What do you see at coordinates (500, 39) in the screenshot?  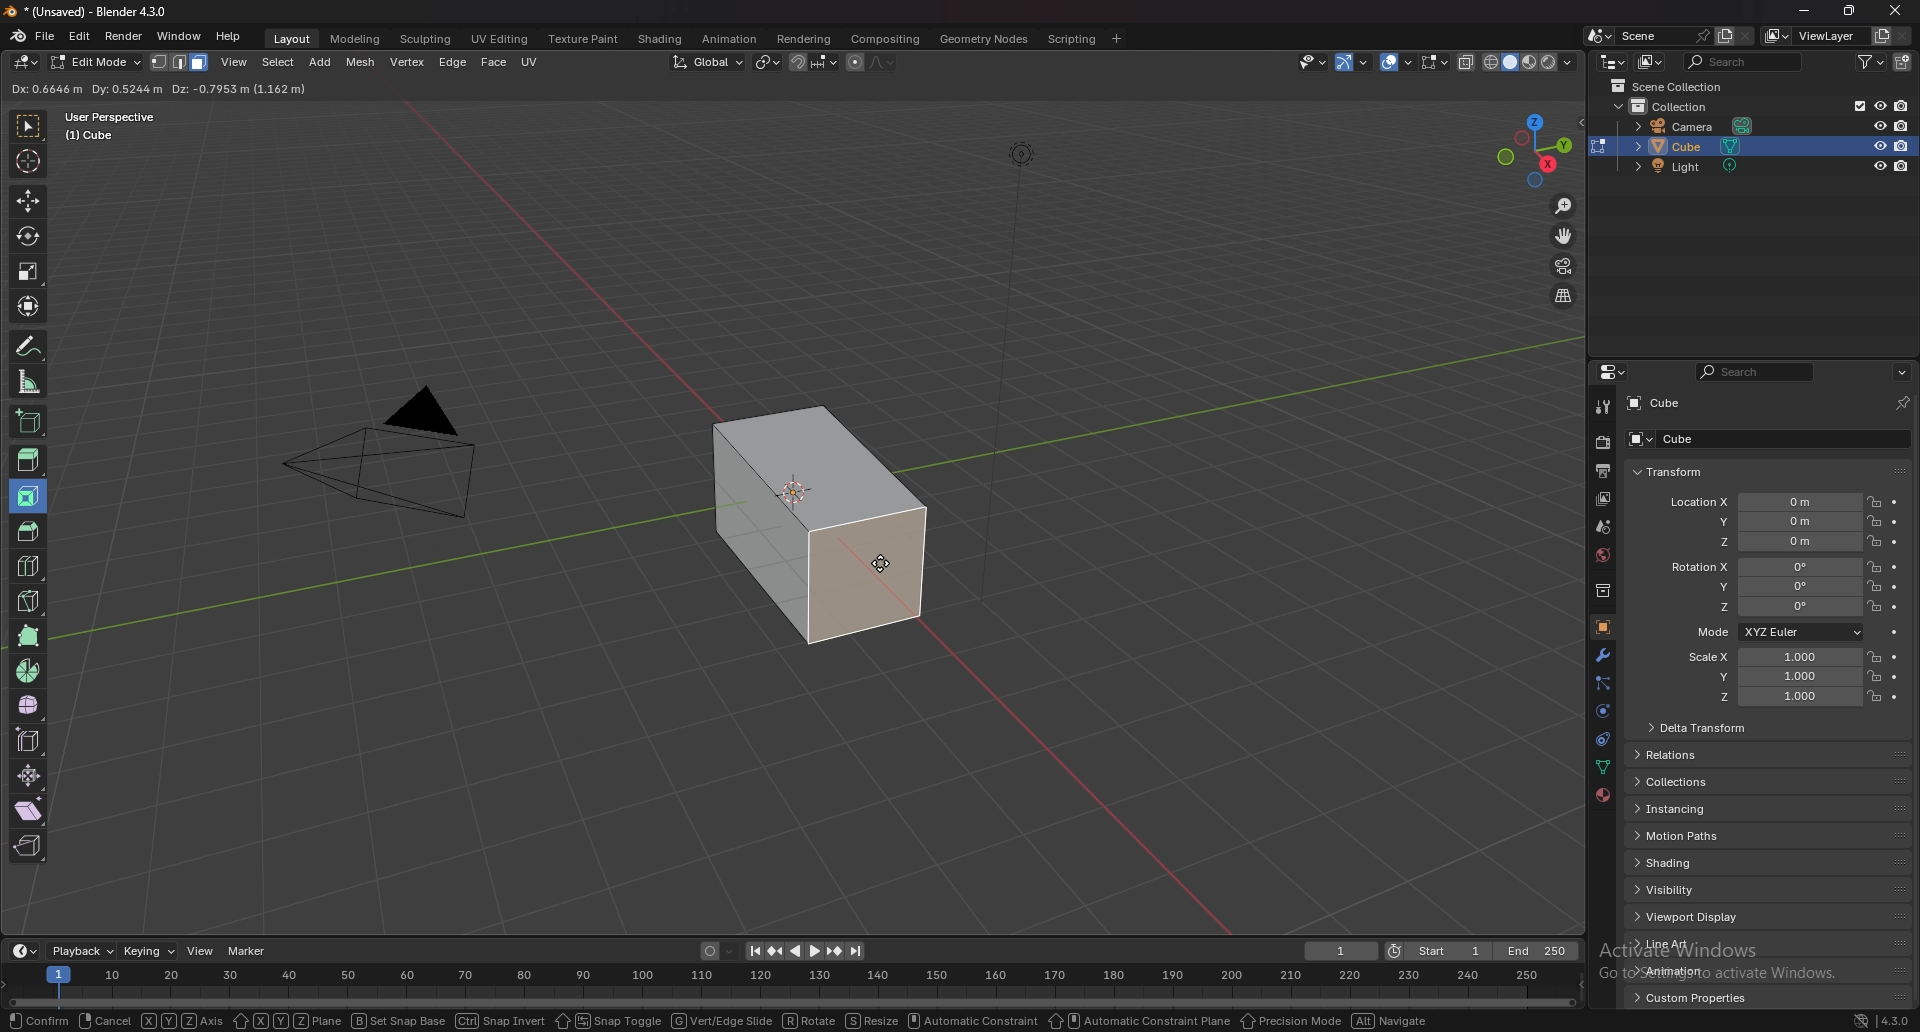 I see `uv editing` at bounding box center [500, 39].